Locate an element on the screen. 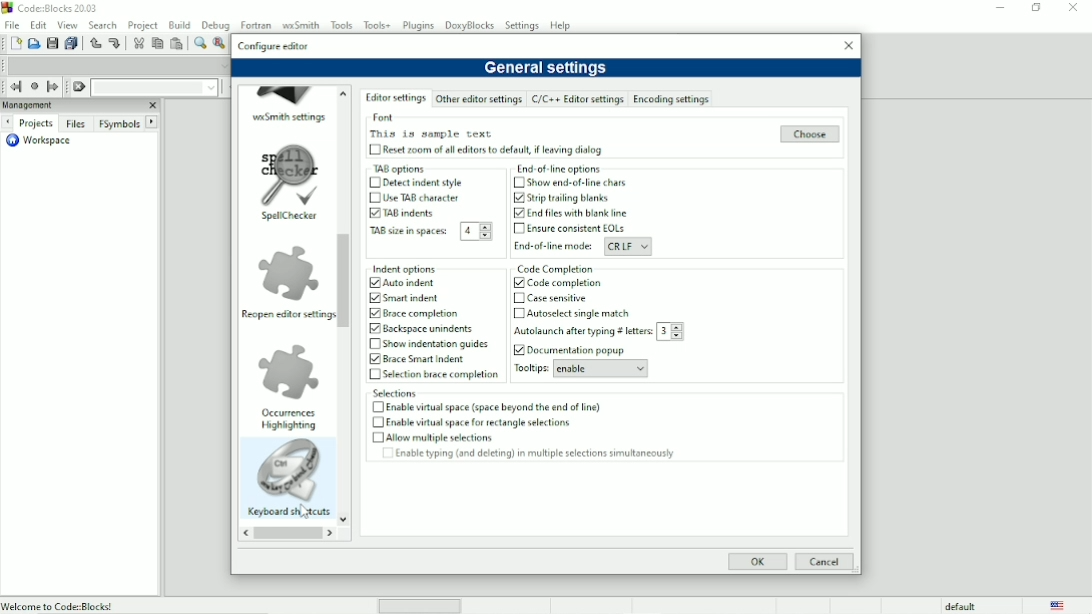 This screenshot has width=1092, height=614. wxSmith is located at coordinates (299, 23).